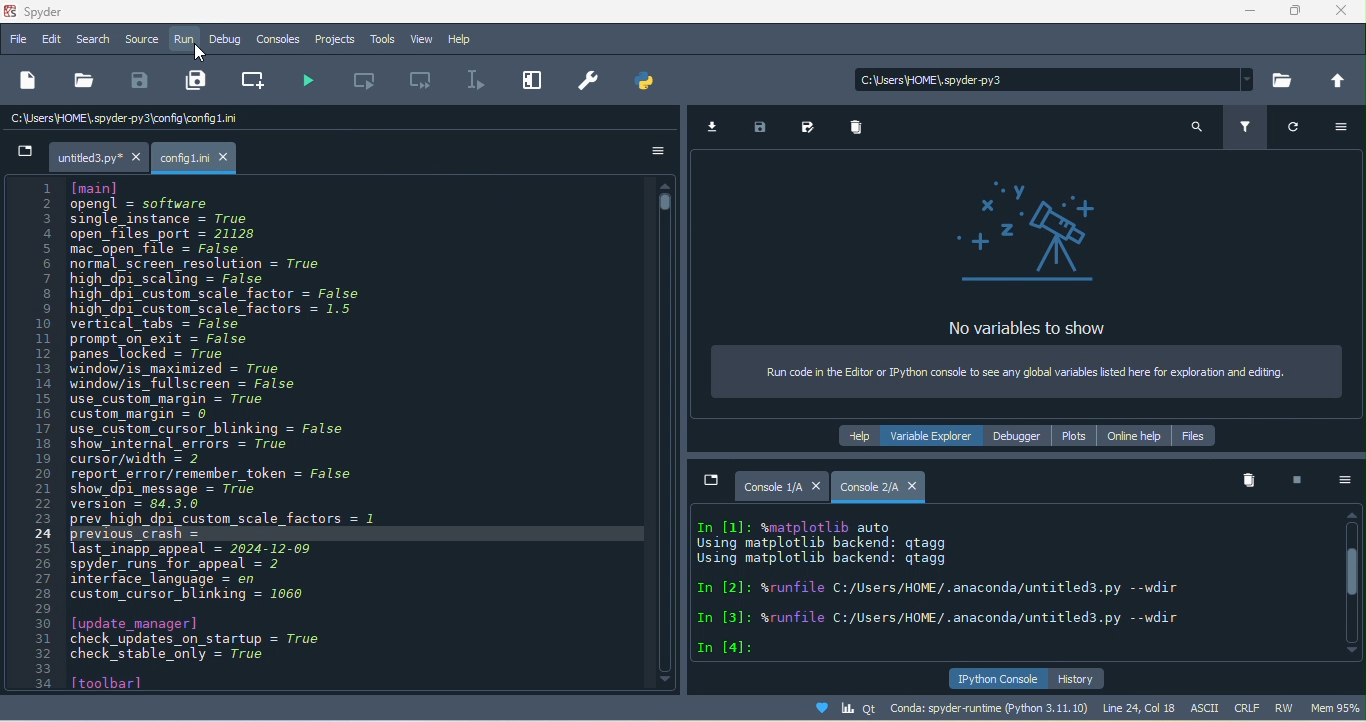  I want to click on debug selection, so click(474, 81).